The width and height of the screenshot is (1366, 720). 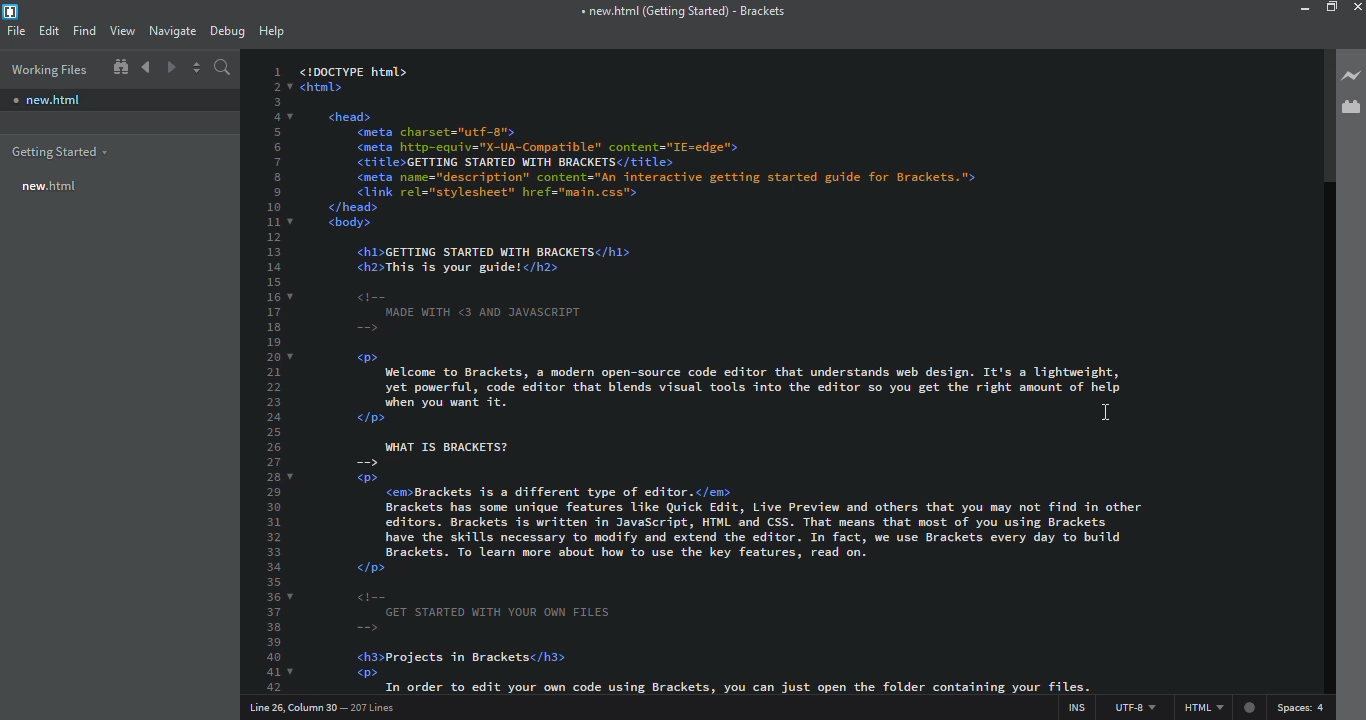 What do you see at coordinates (46, 100) in the screenshot?
I see `new` at bounding box center [46, 100].